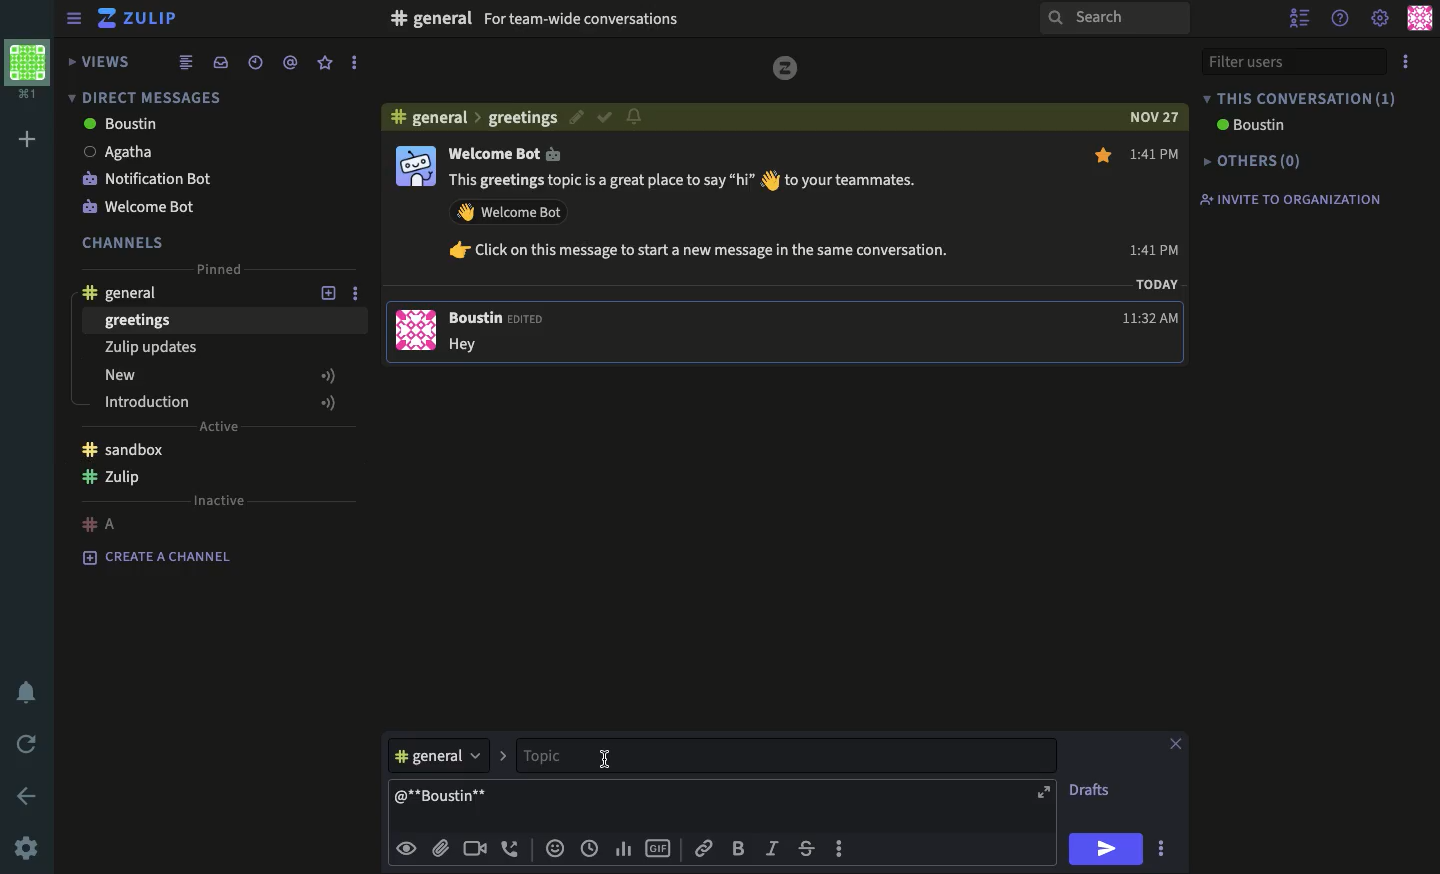 Image resolution: width=1440 pixels, height=874 pixels. I want to click on TODAY, so click(1157, 283).